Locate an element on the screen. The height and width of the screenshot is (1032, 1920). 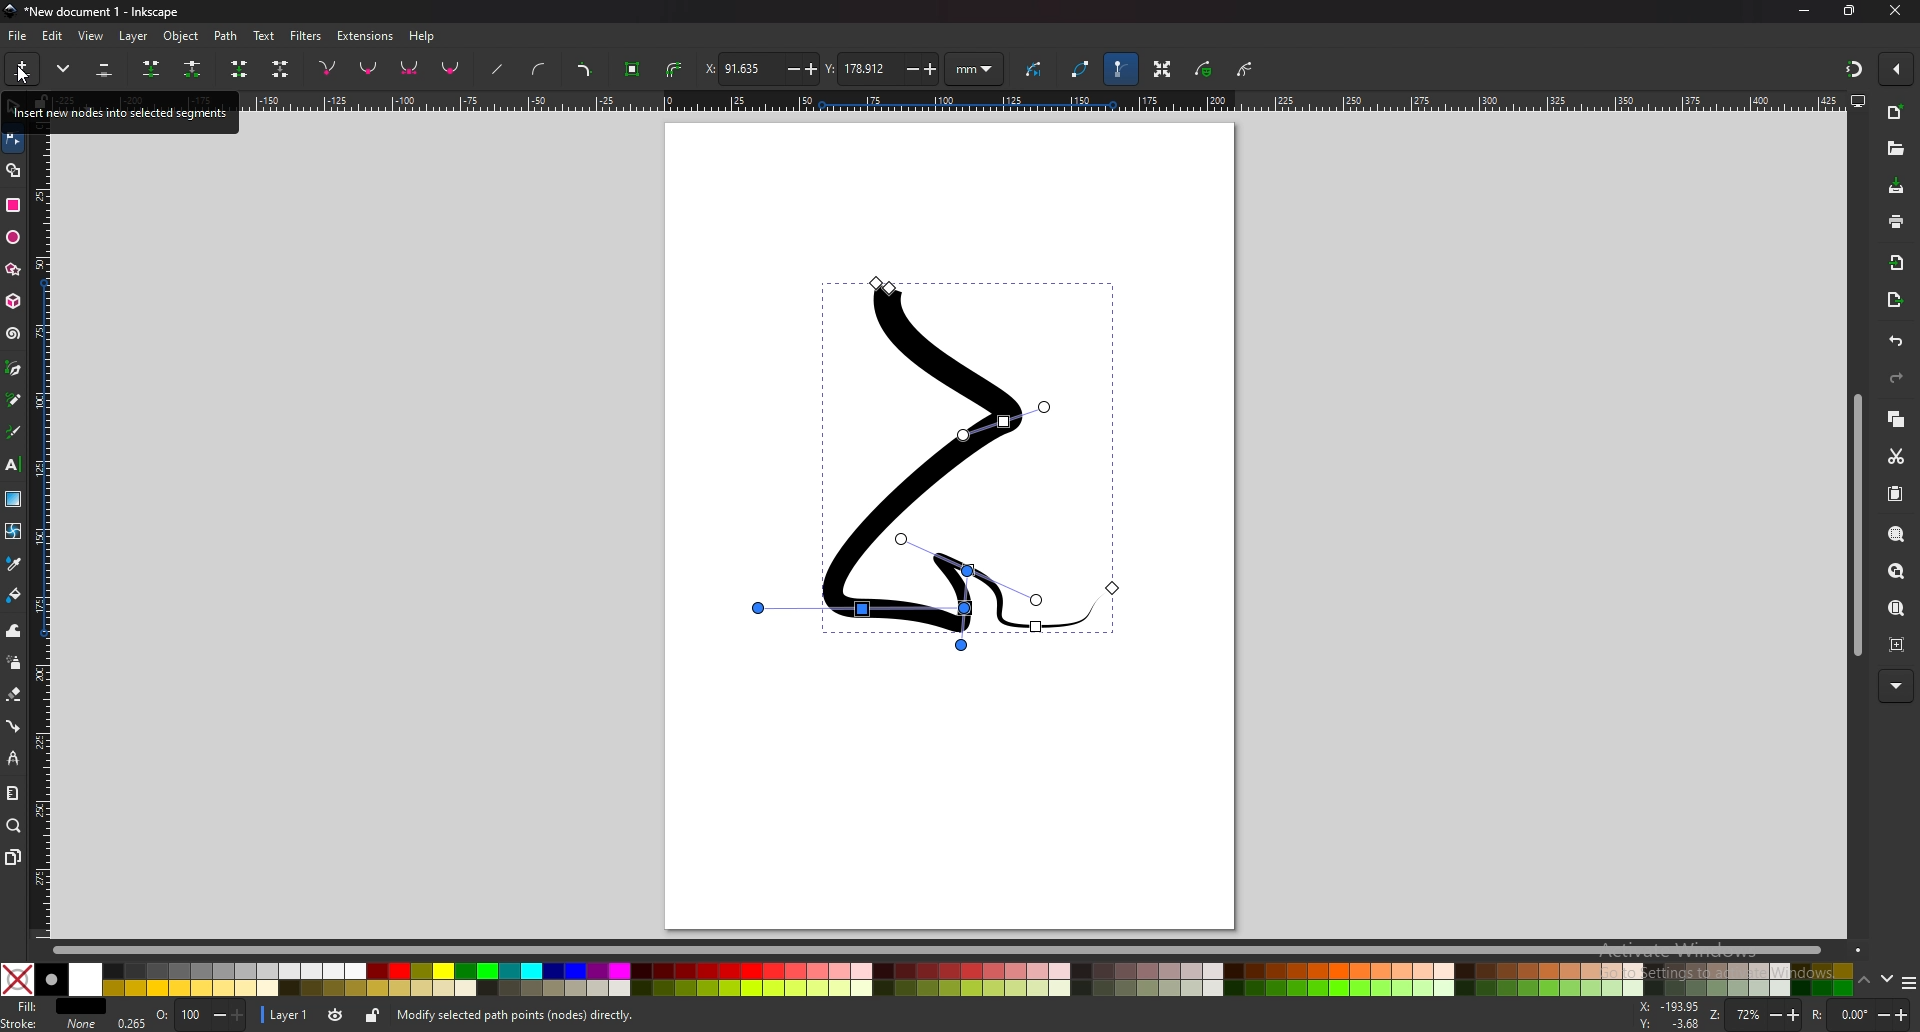
down is located at coordinates (1885, 981).